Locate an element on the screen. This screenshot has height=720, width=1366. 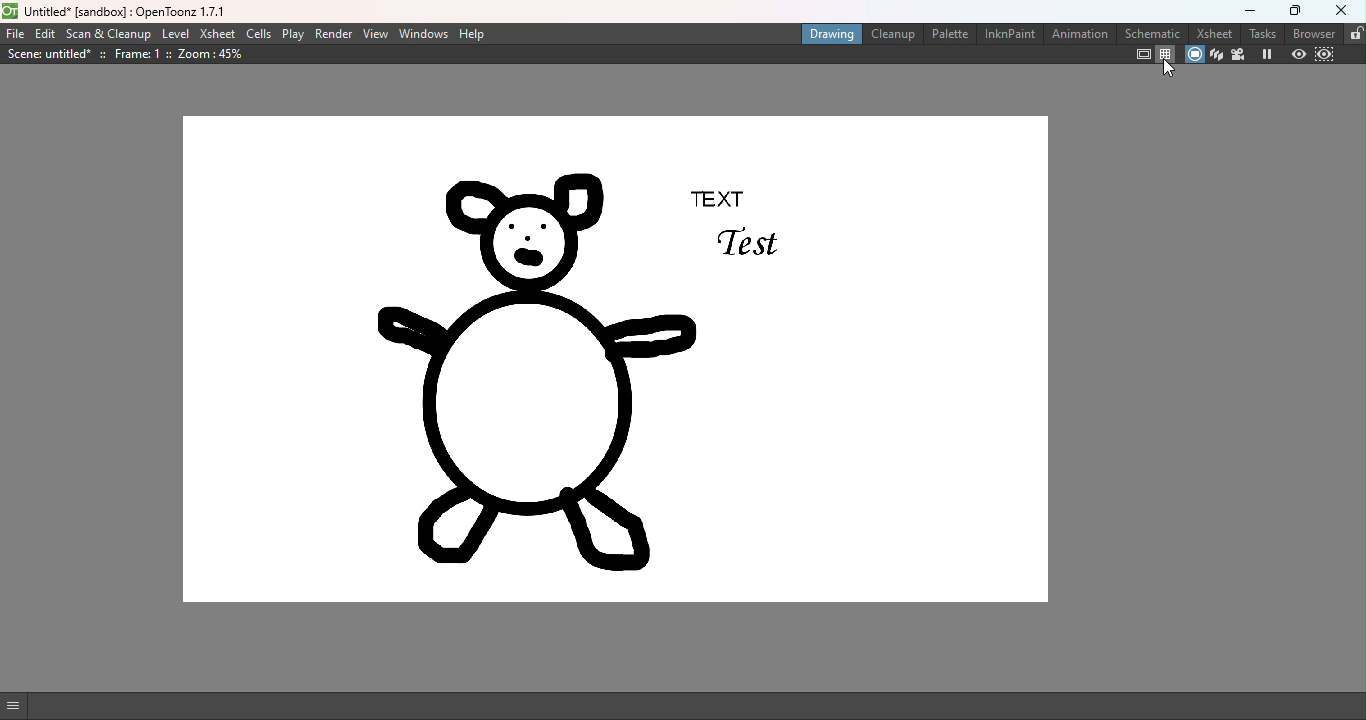
Cleanup is located at coordinates (889, 35).